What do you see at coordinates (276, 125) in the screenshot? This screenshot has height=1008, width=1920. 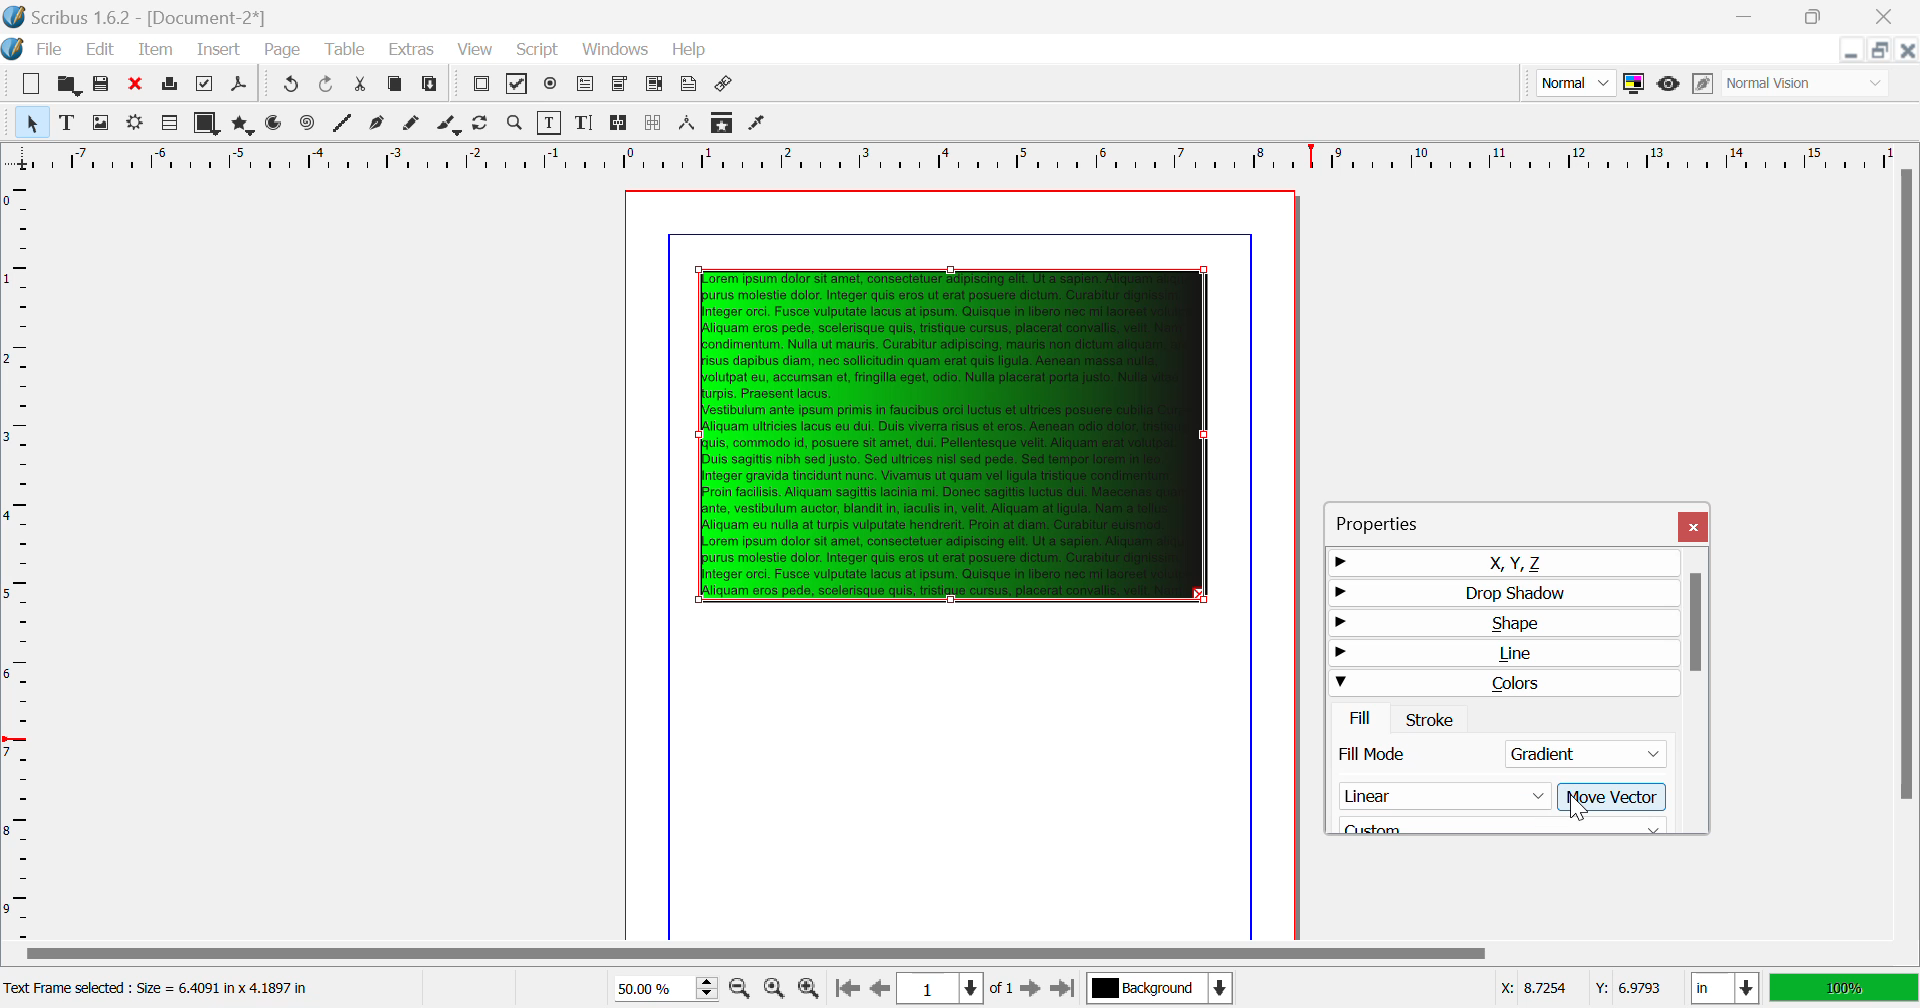 I see `Arcs` at bounding box center [276, 125].